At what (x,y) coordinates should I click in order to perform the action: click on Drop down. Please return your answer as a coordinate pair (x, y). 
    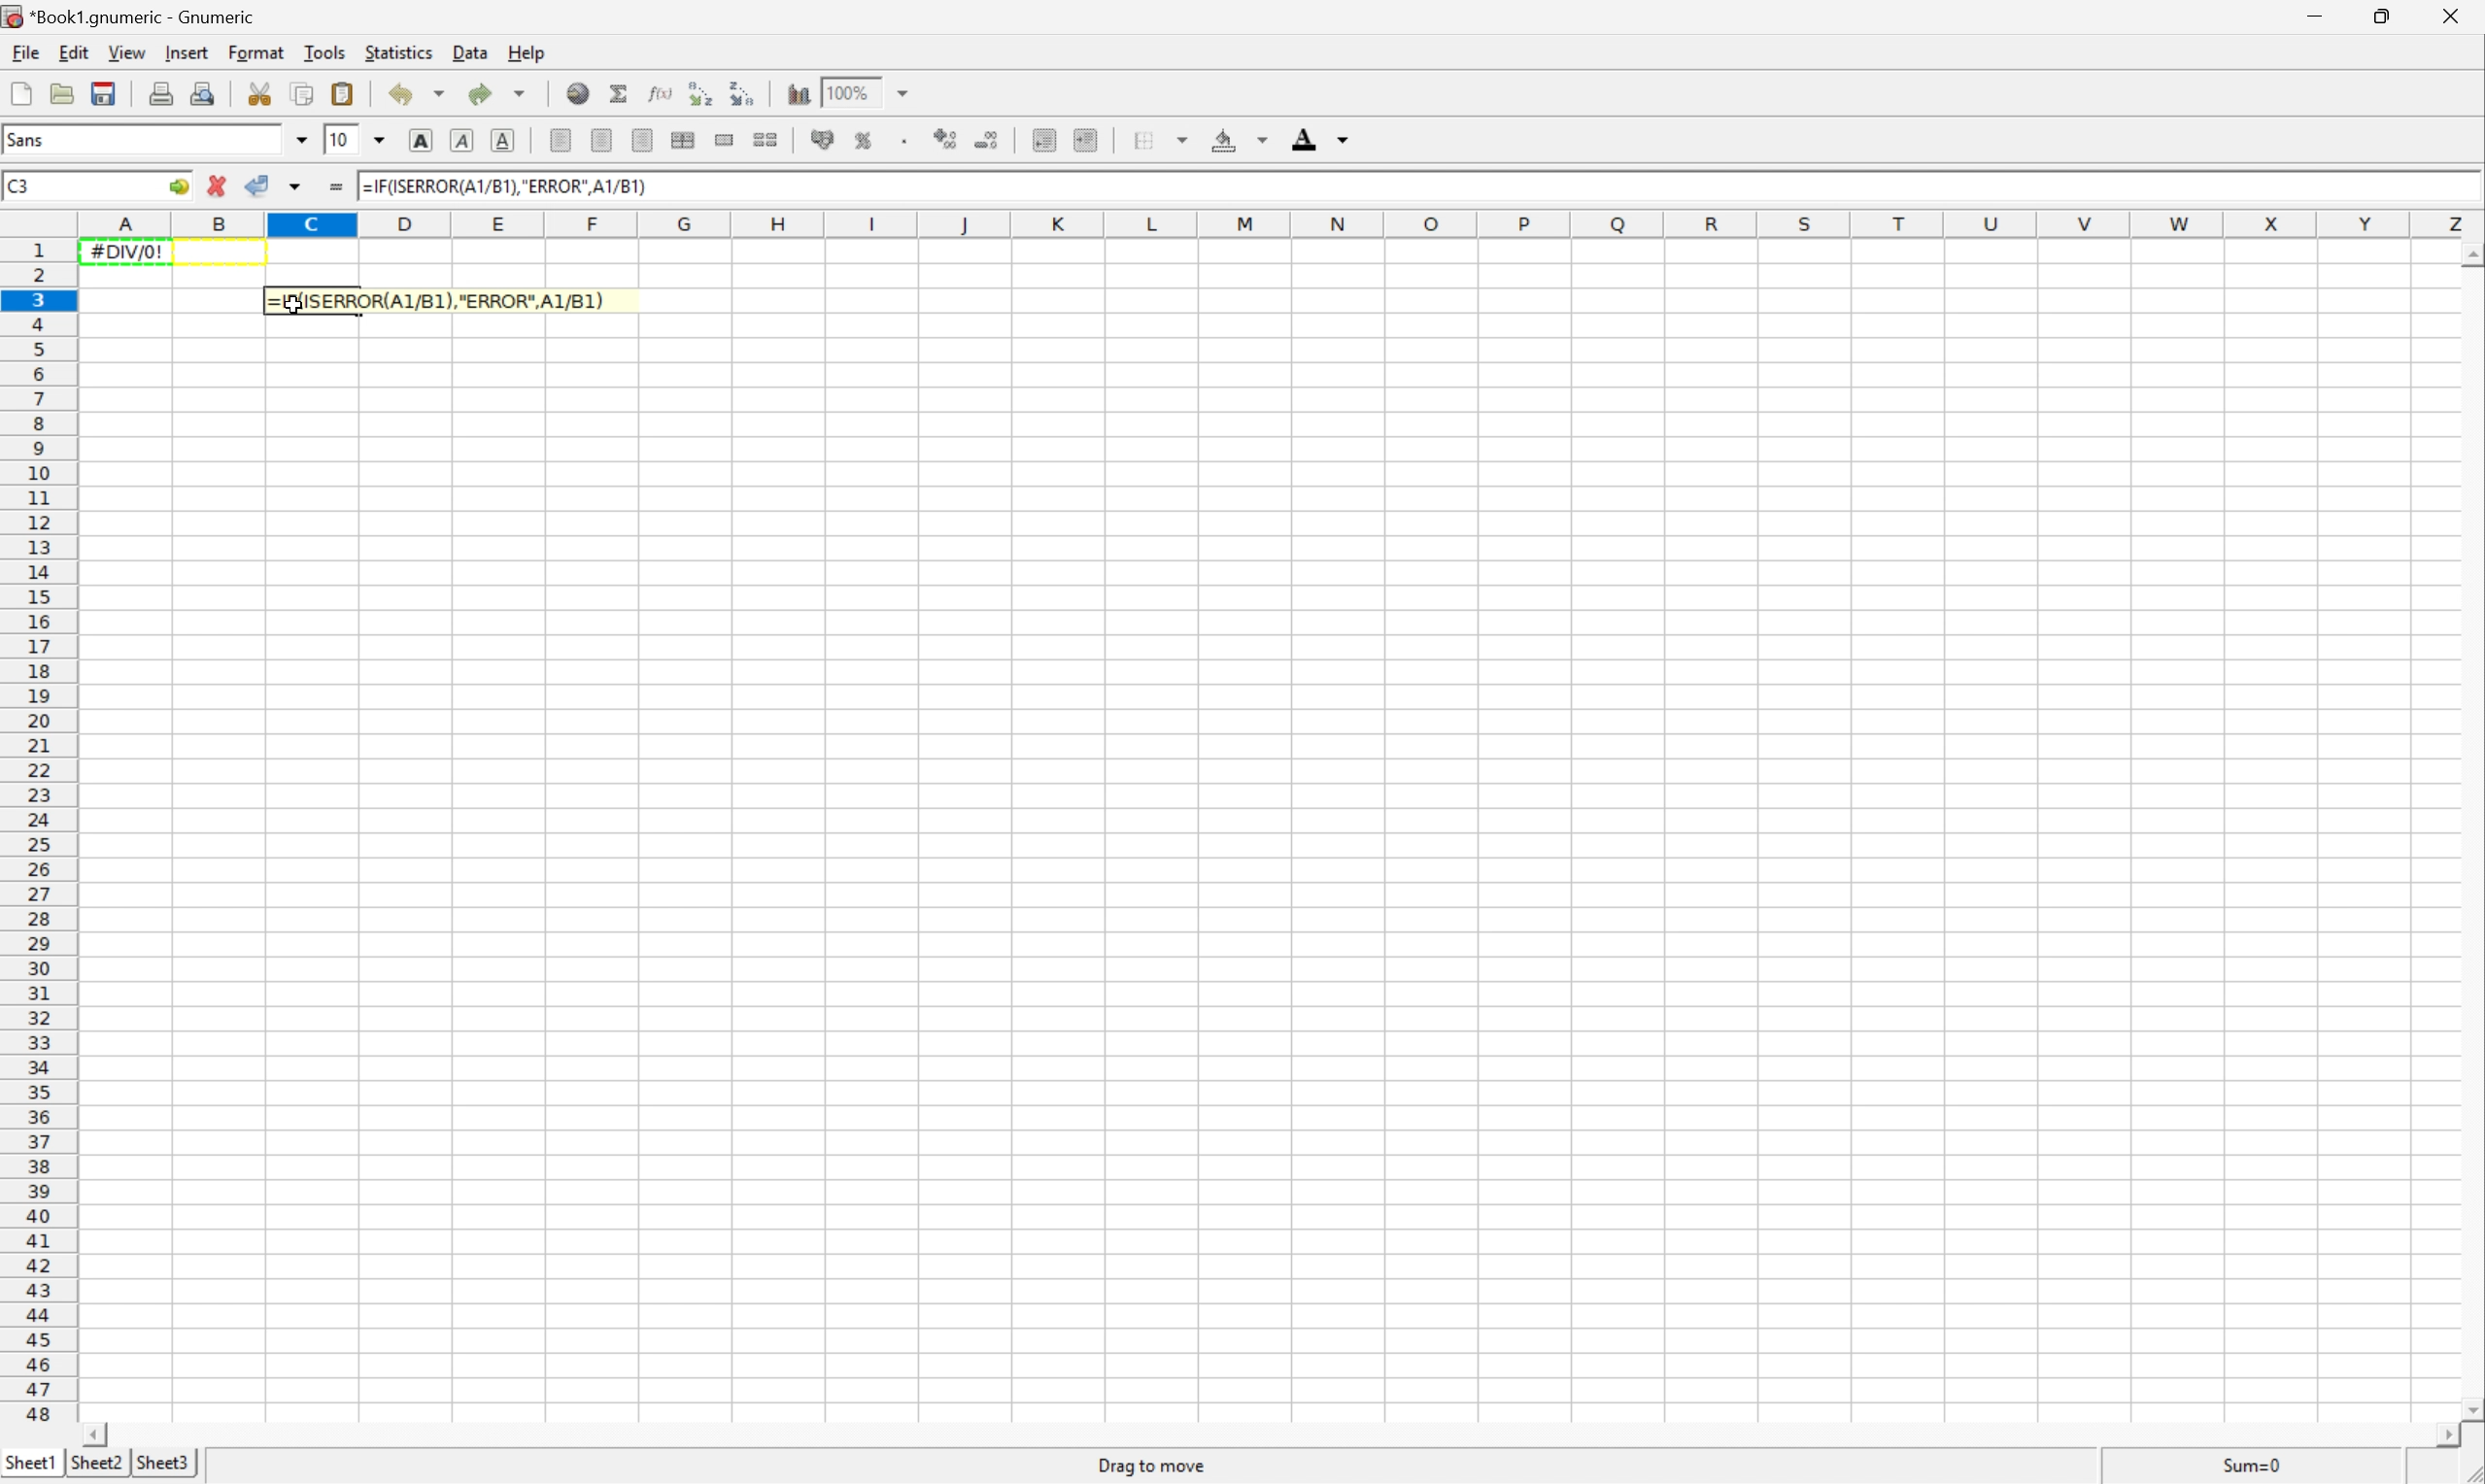
    Looking at the image, I should click on (1264, 142).